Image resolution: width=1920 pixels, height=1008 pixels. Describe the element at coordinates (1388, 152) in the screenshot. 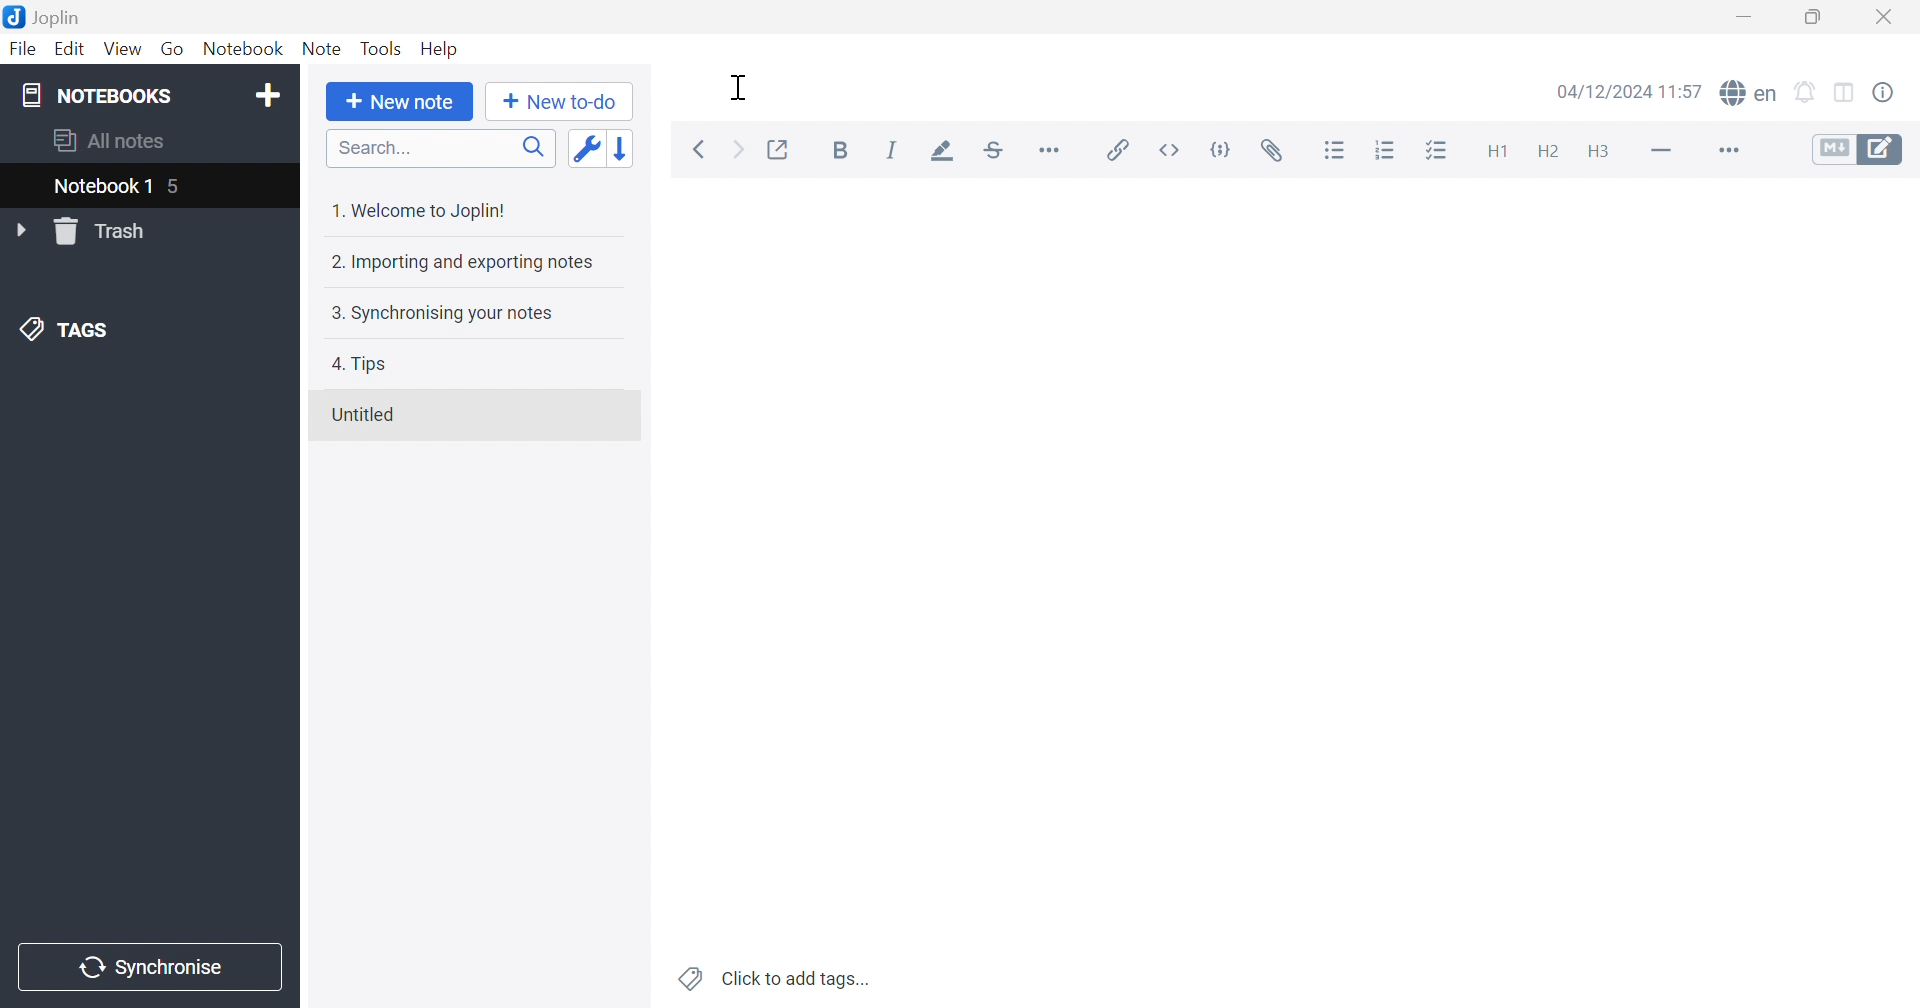

I see `Numbered list` at that location.